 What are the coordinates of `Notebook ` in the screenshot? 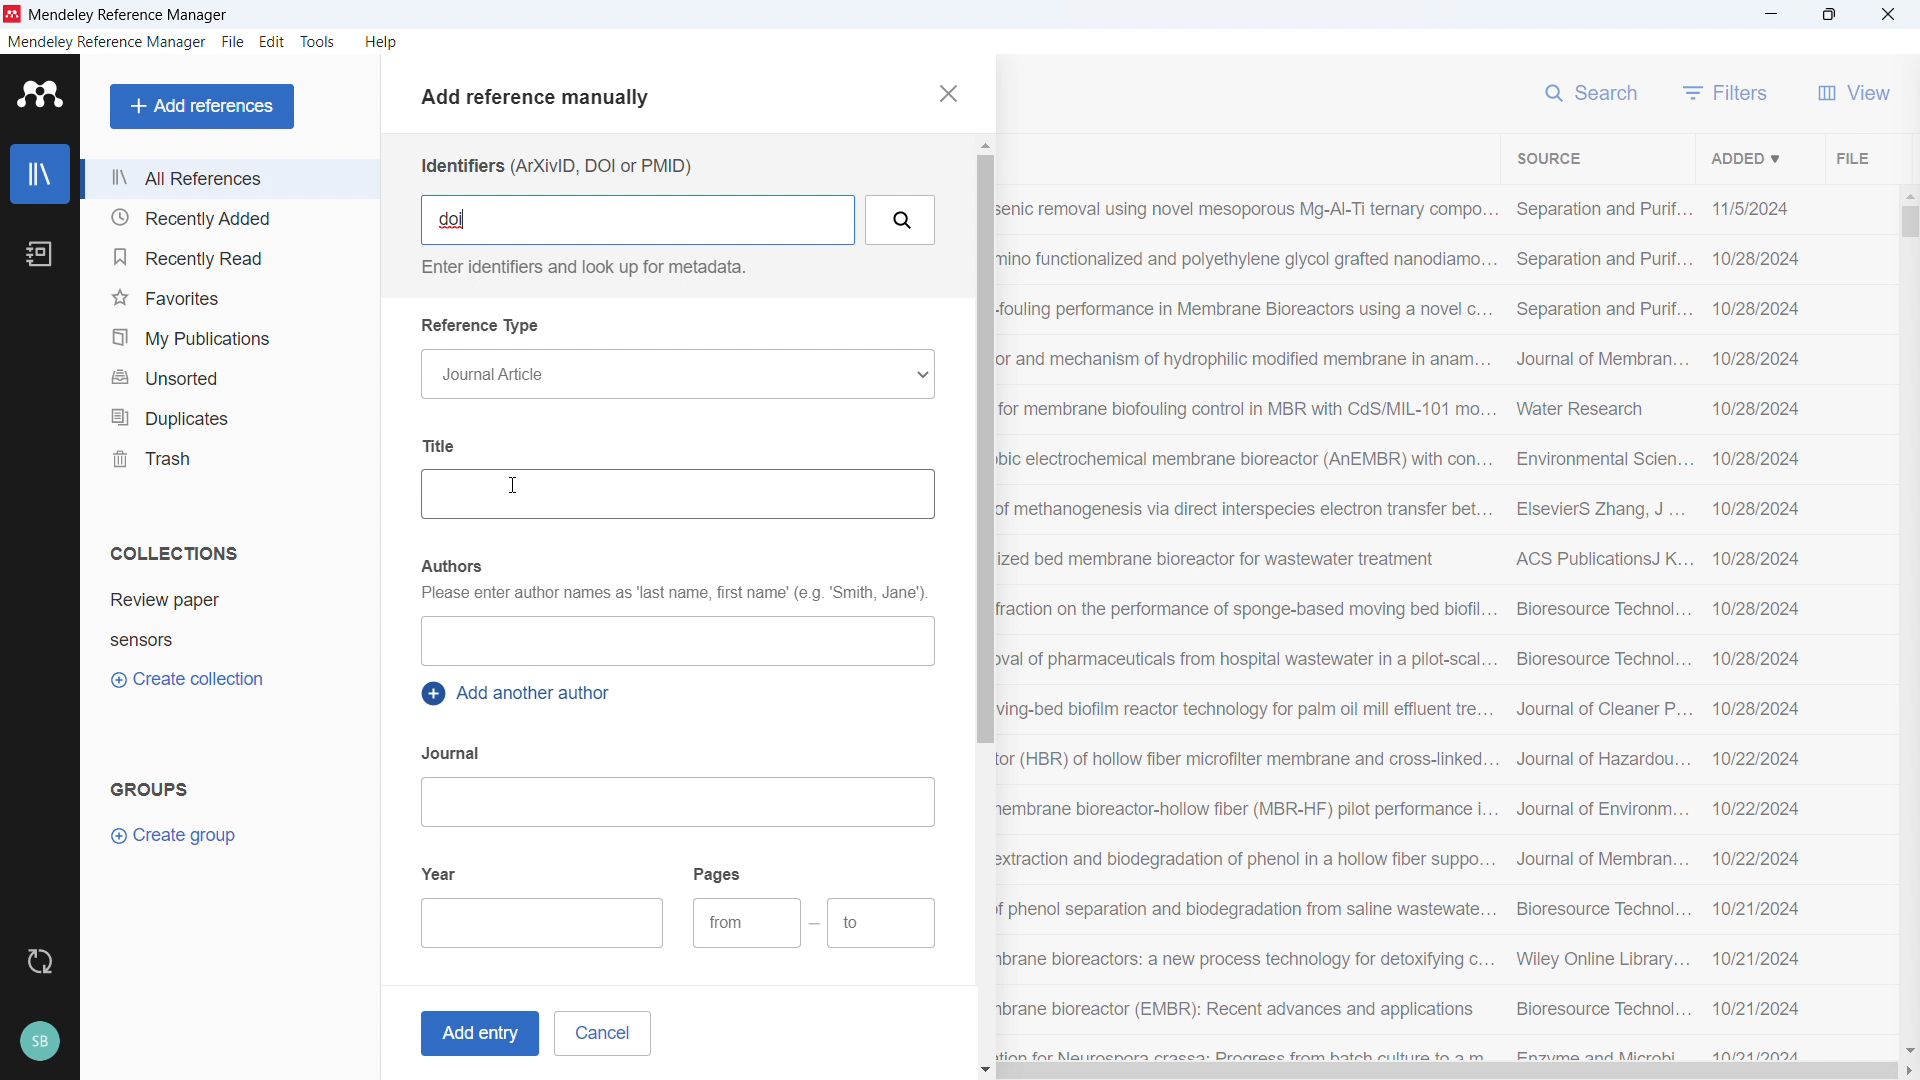 It's located at (39, 254).